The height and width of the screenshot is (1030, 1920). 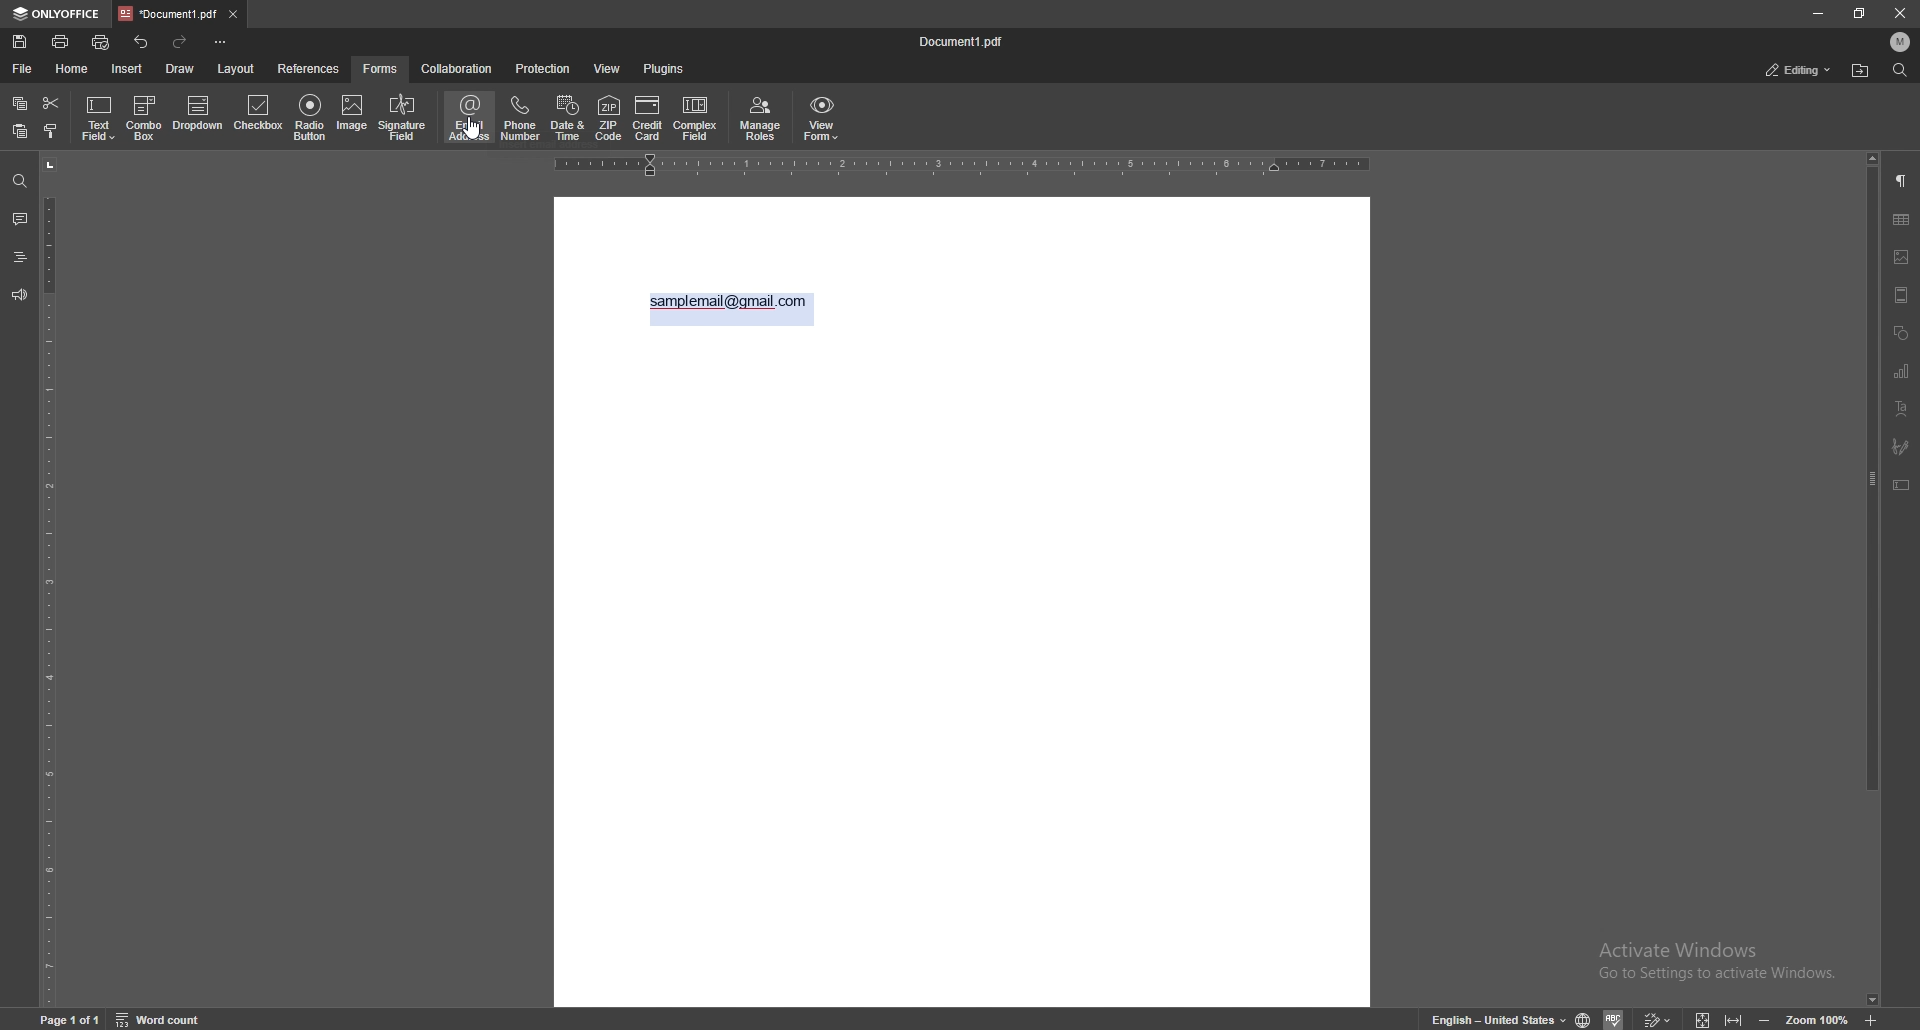 I want to click on radio button, so click(x=311, y=117).